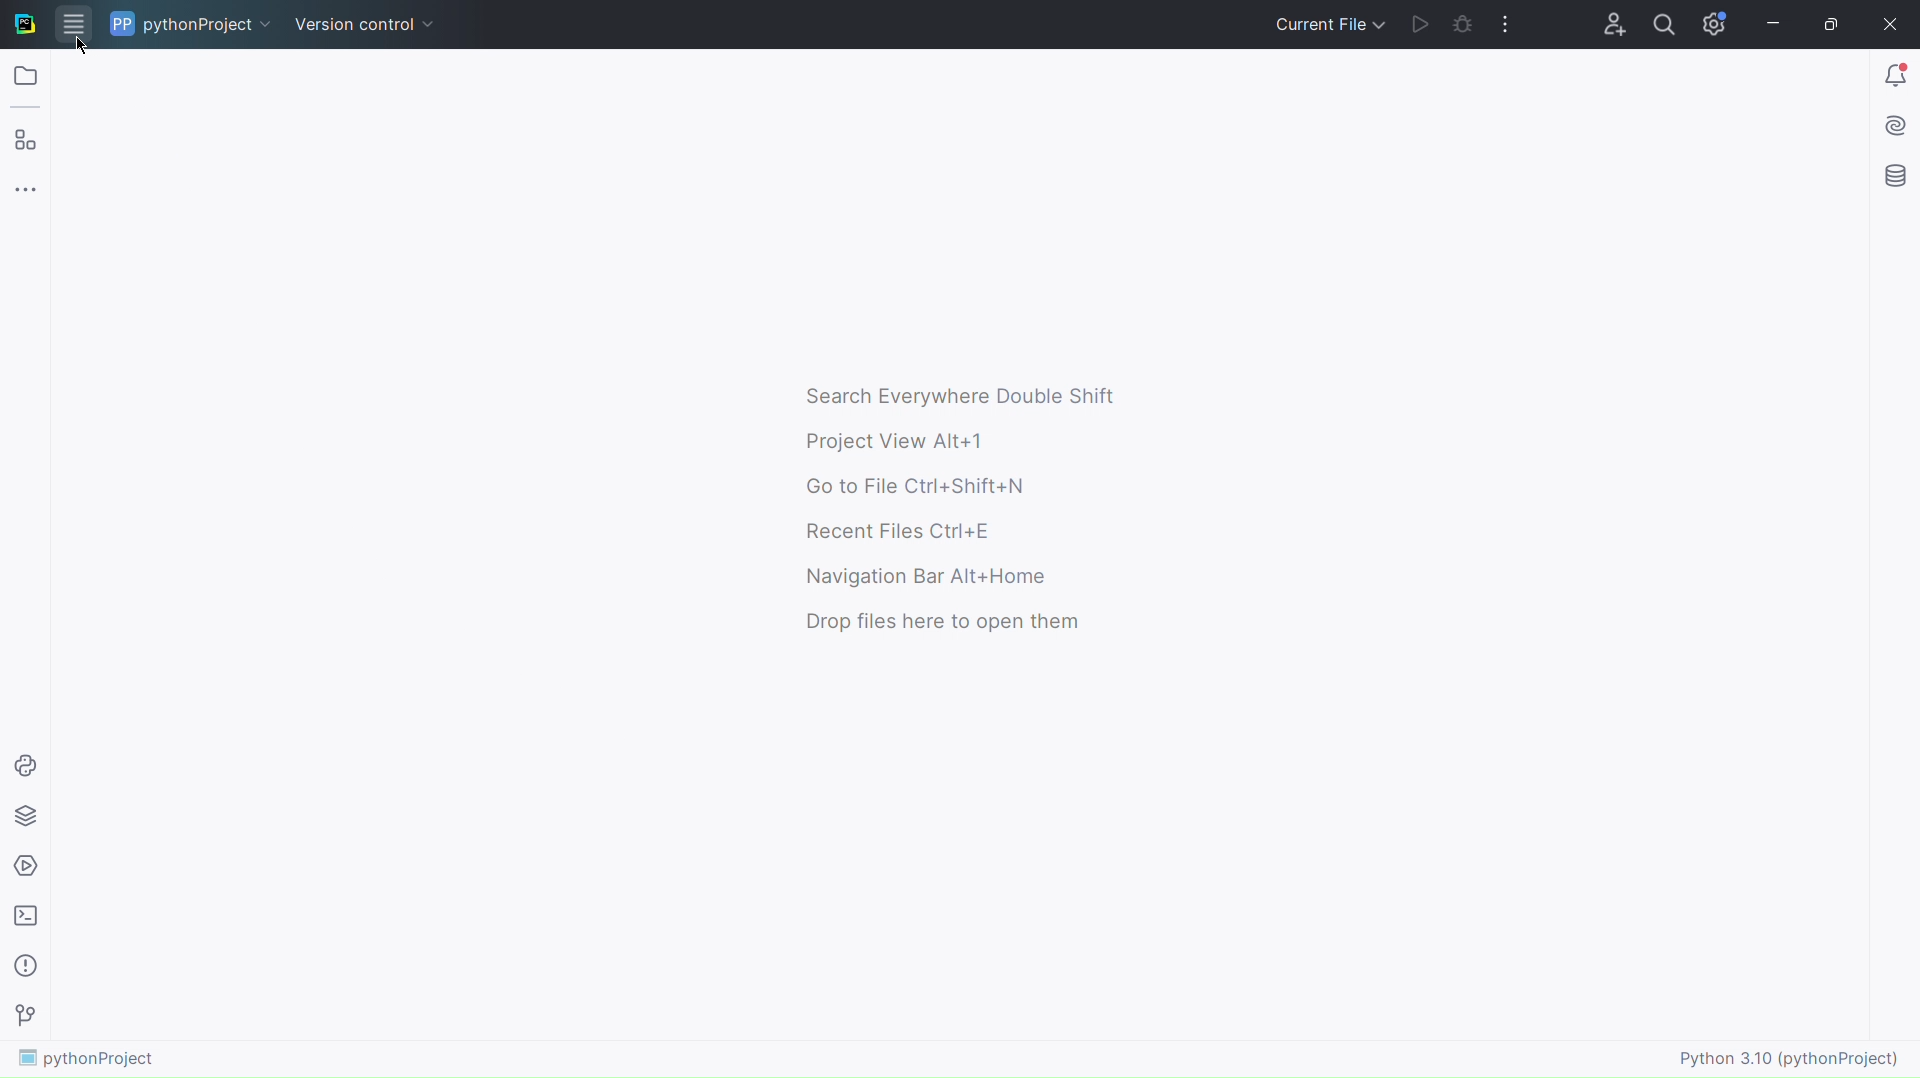 The height and width of the screenshot is (1078, 1920). What do you see at coordinates (72, 25) in the screenshot?
I see `Application Menu` at bounding box center [72, 25].